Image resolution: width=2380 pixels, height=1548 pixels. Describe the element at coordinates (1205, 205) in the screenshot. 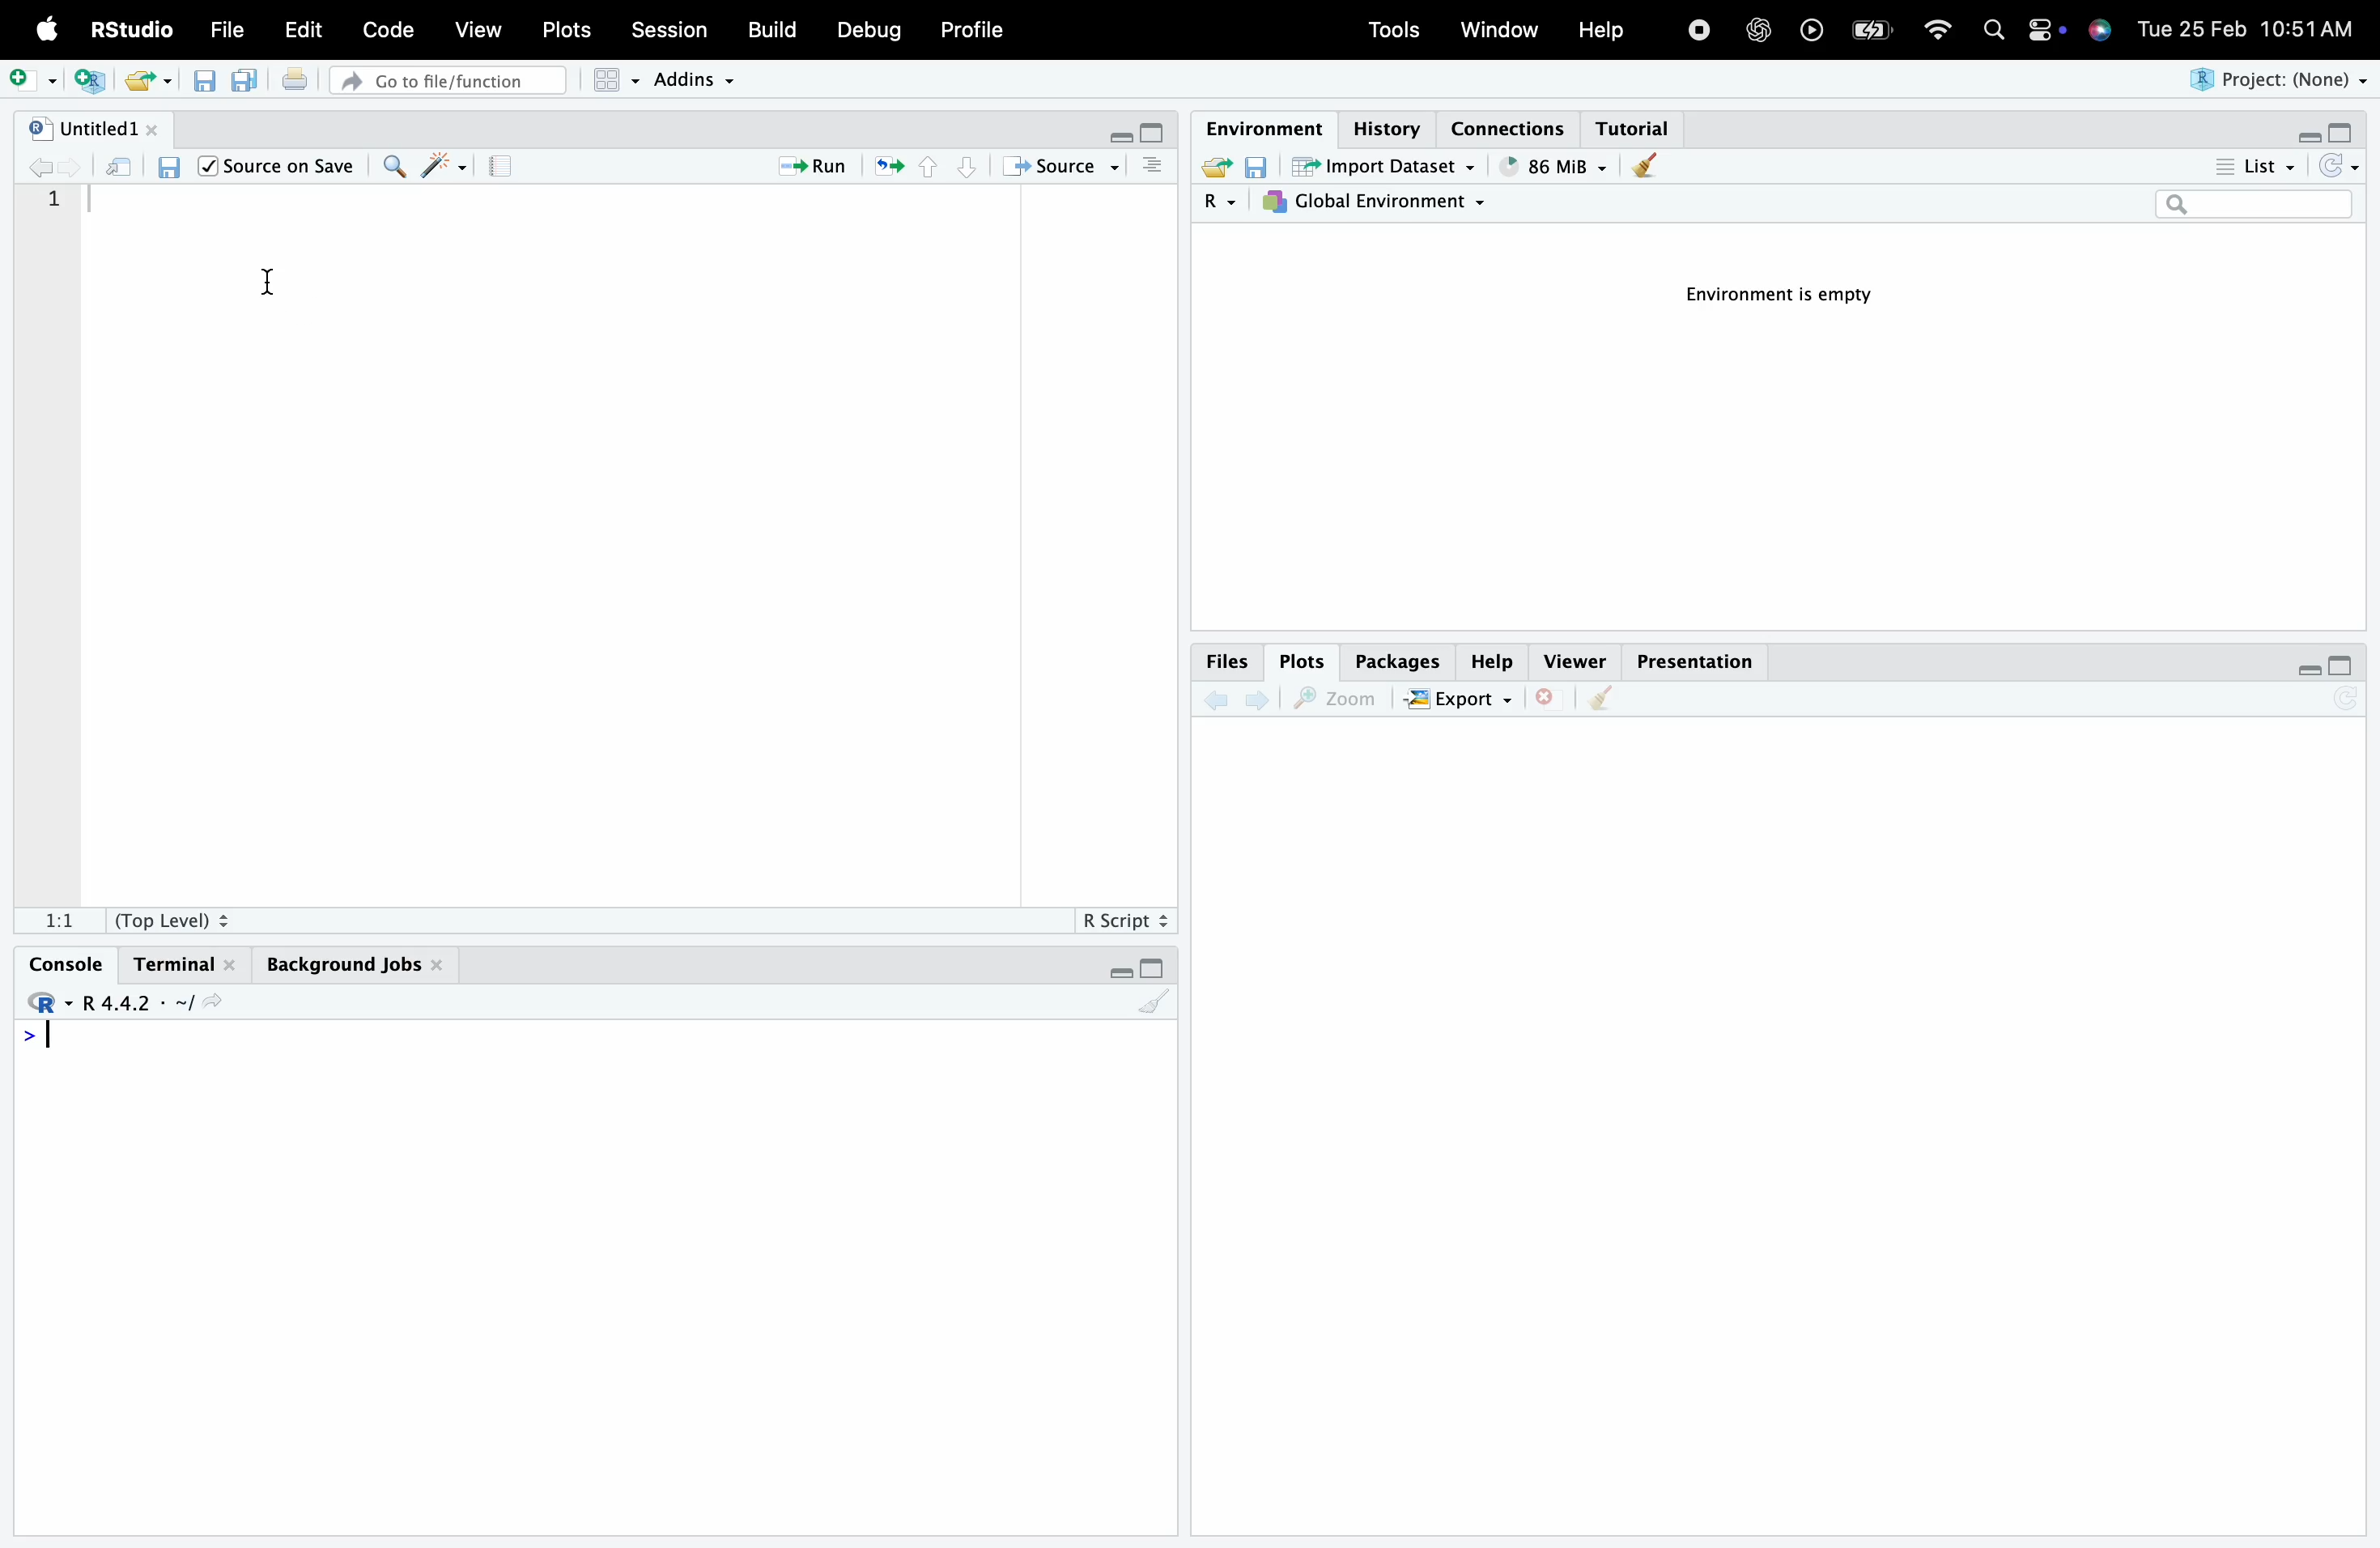

I see `R` at that location.